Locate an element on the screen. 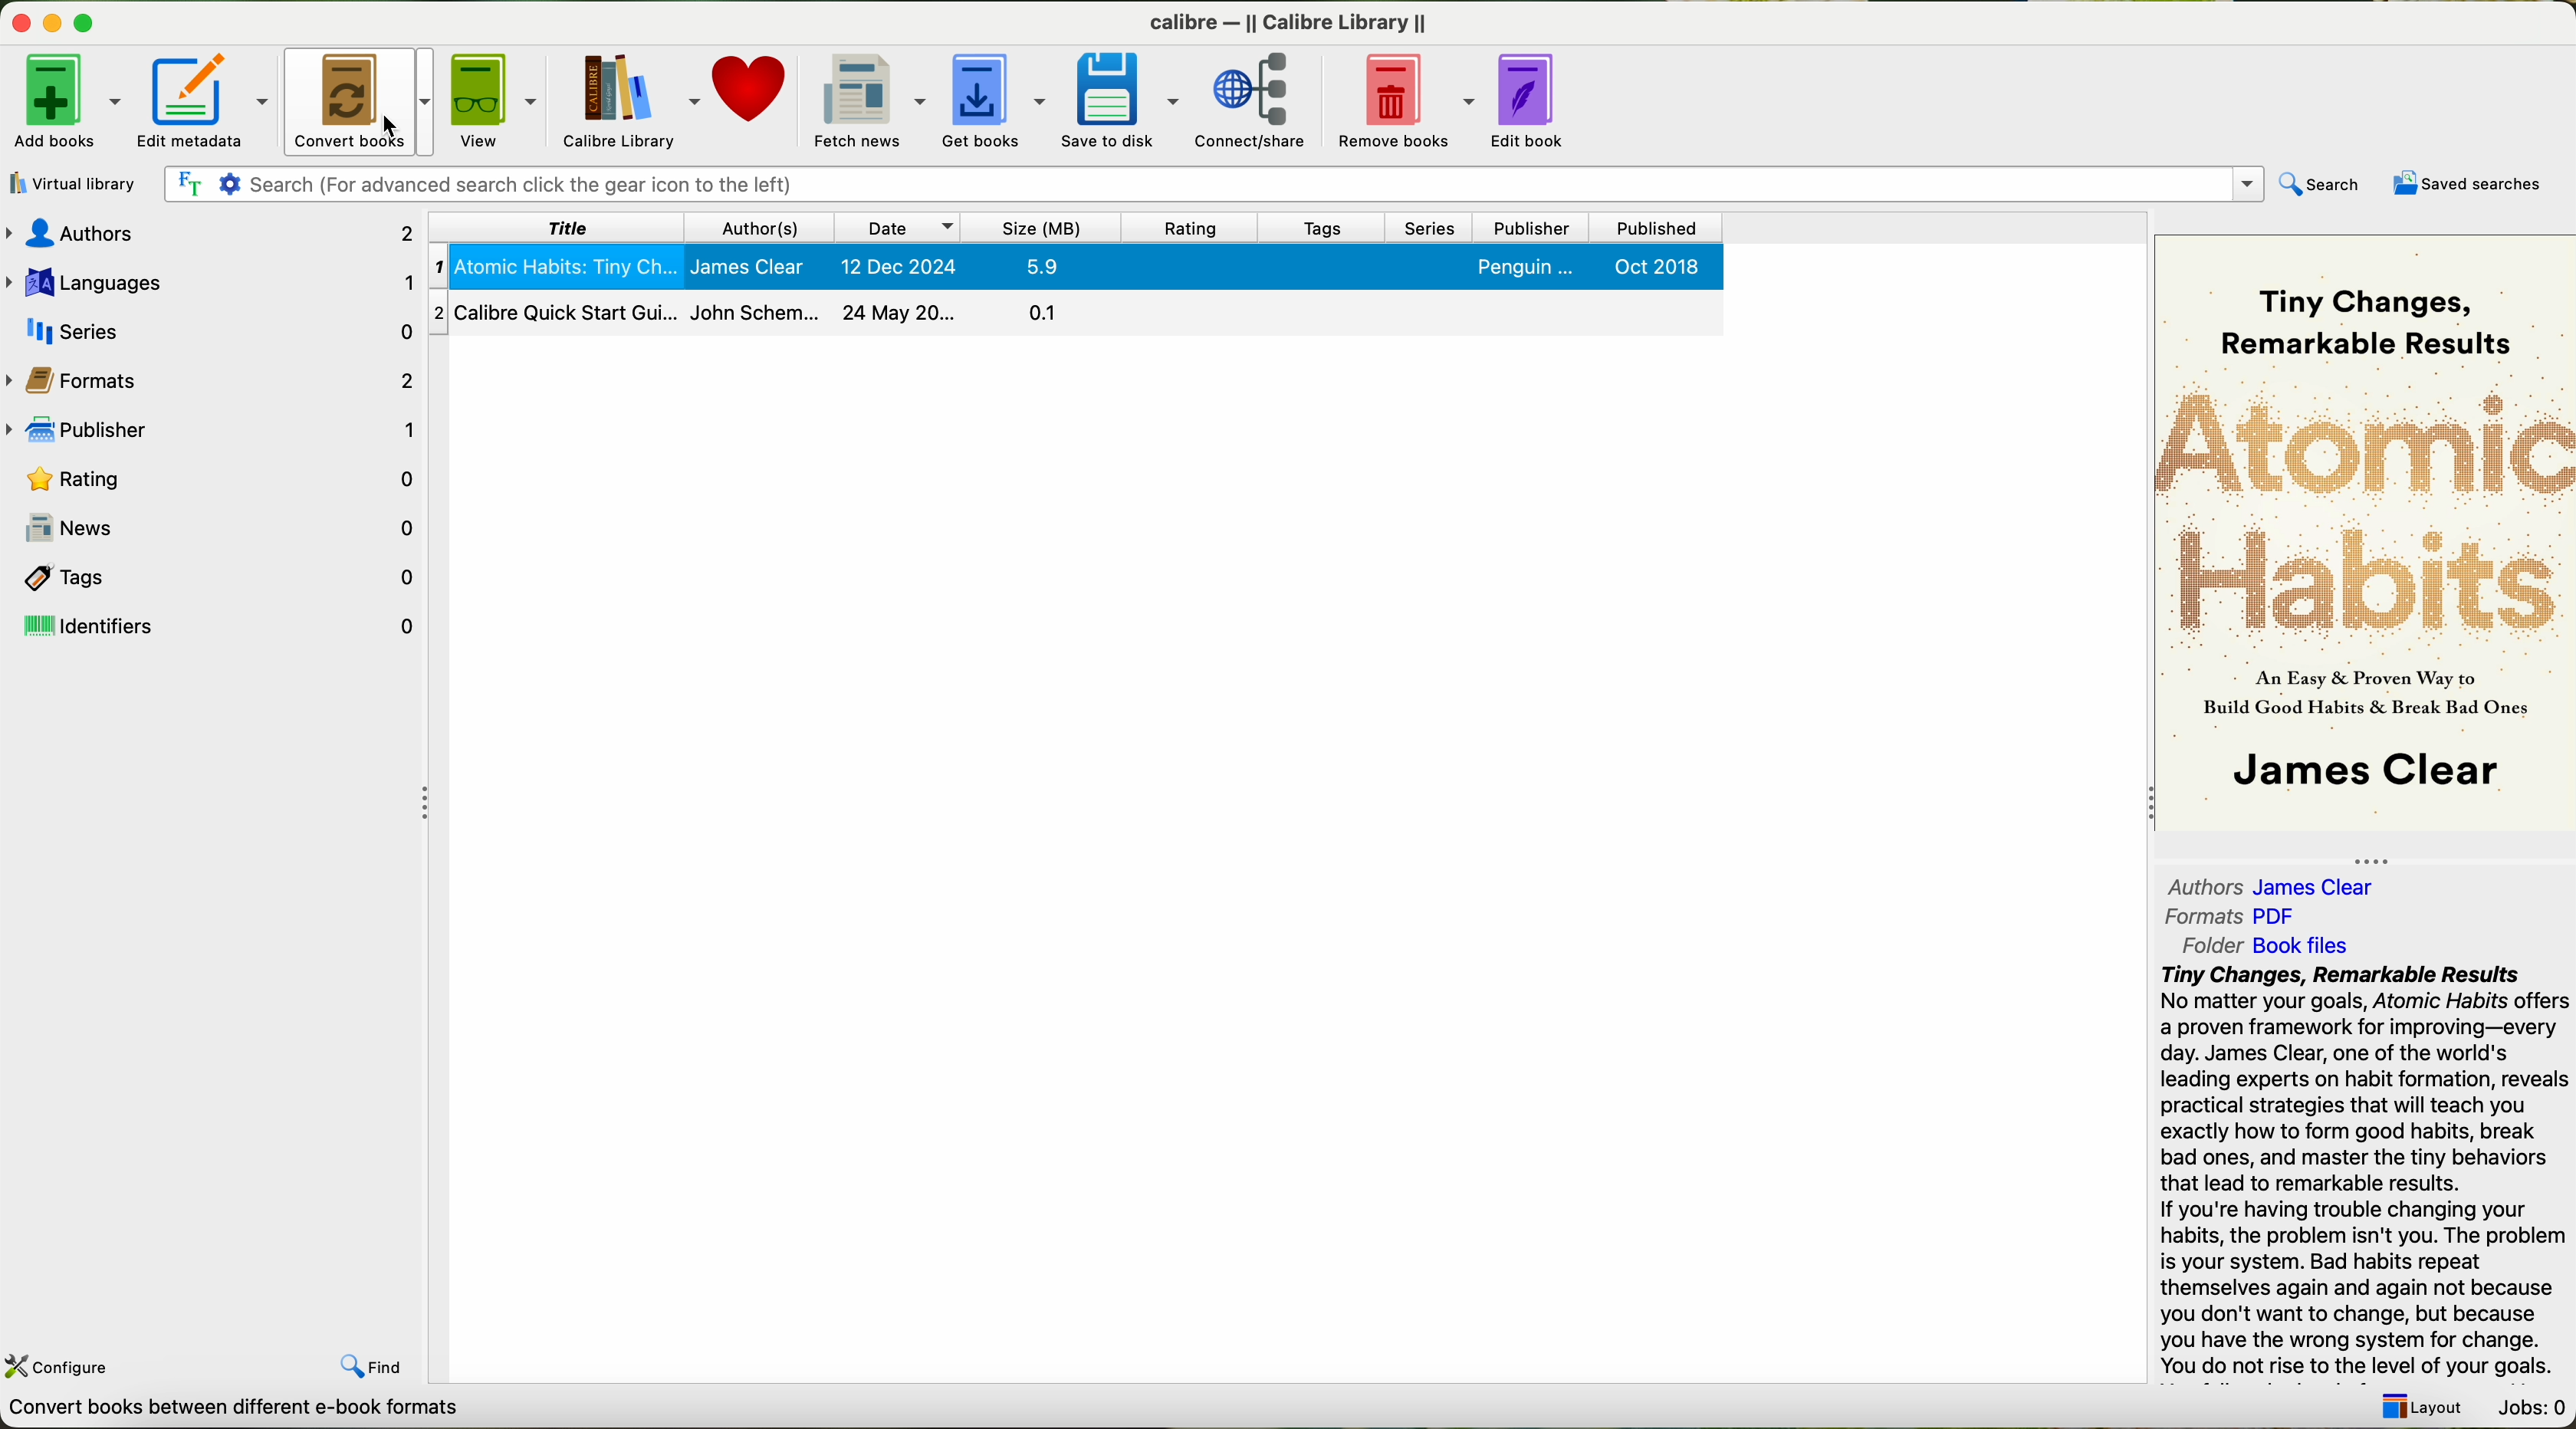 Image resolution: width=2576 pixels, height=1429 pixels. Jobs: 0 is located at coordinates (2533, 1409).